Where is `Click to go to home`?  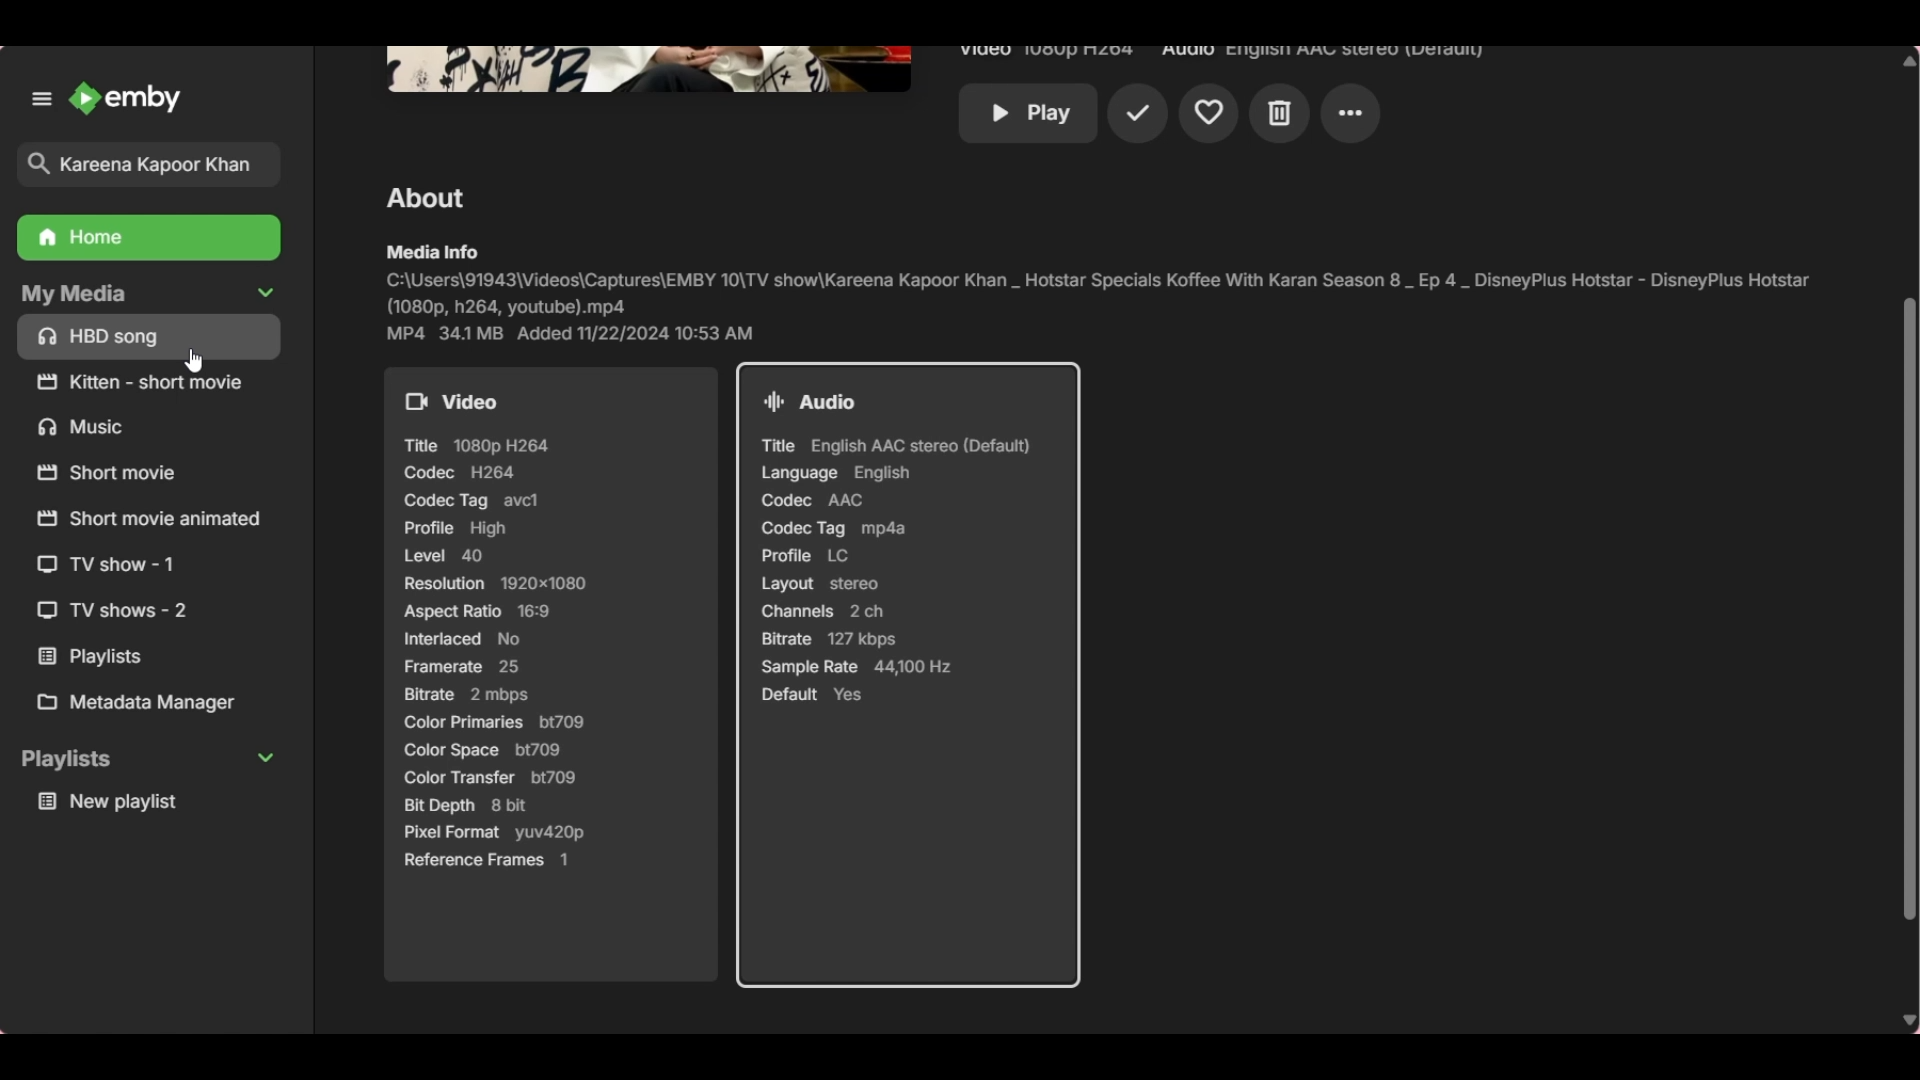 Click to go to home is located at coordinates (124, 98).